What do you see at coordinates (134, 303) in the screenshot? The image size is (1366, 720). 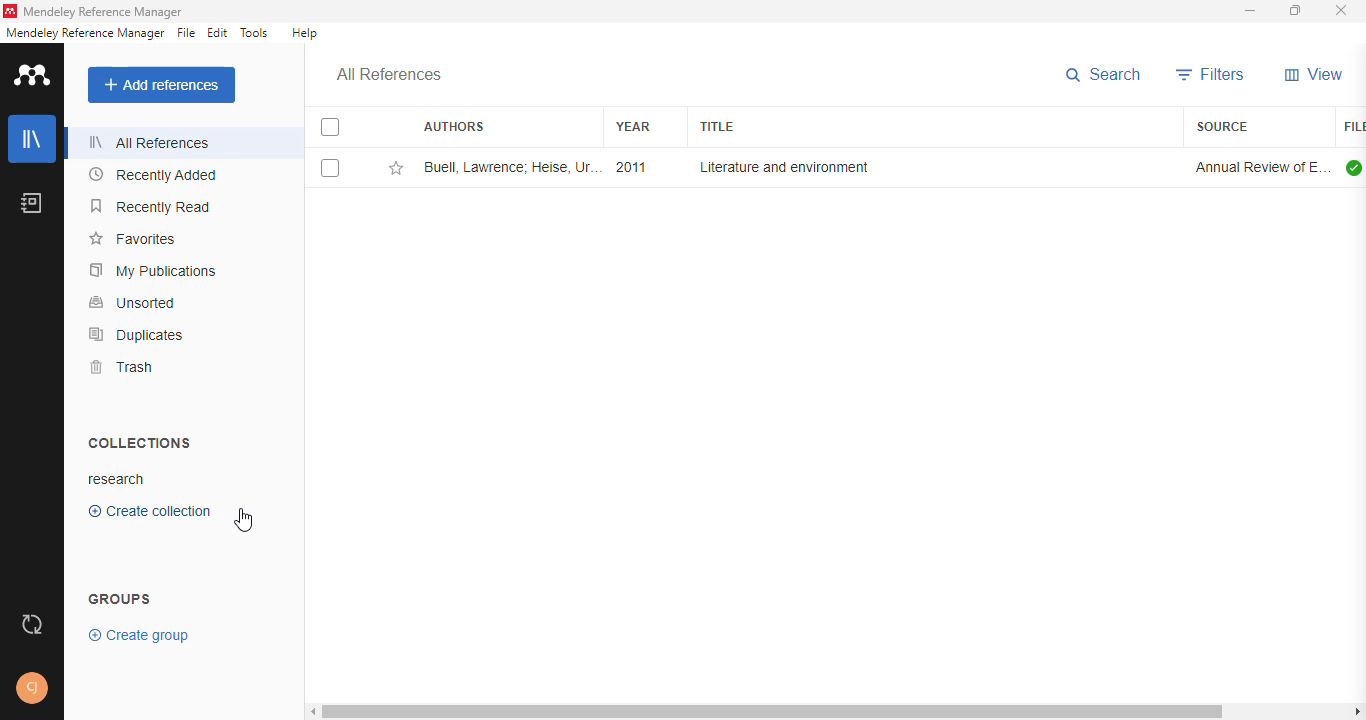 I see `unsorted` at bounding box center [134, 303].